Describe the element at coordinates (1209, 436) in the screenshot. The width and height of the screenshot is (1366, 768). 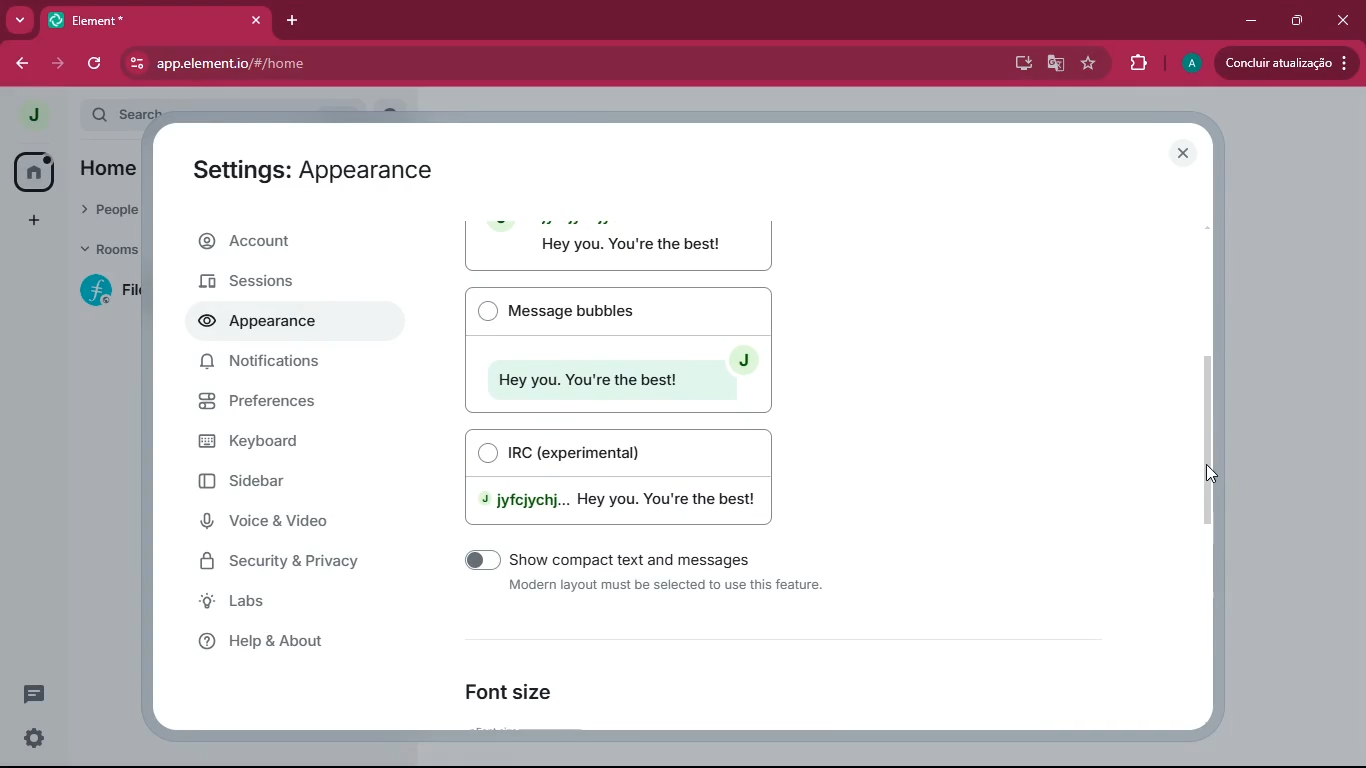
I see `scroll bar` at that location.